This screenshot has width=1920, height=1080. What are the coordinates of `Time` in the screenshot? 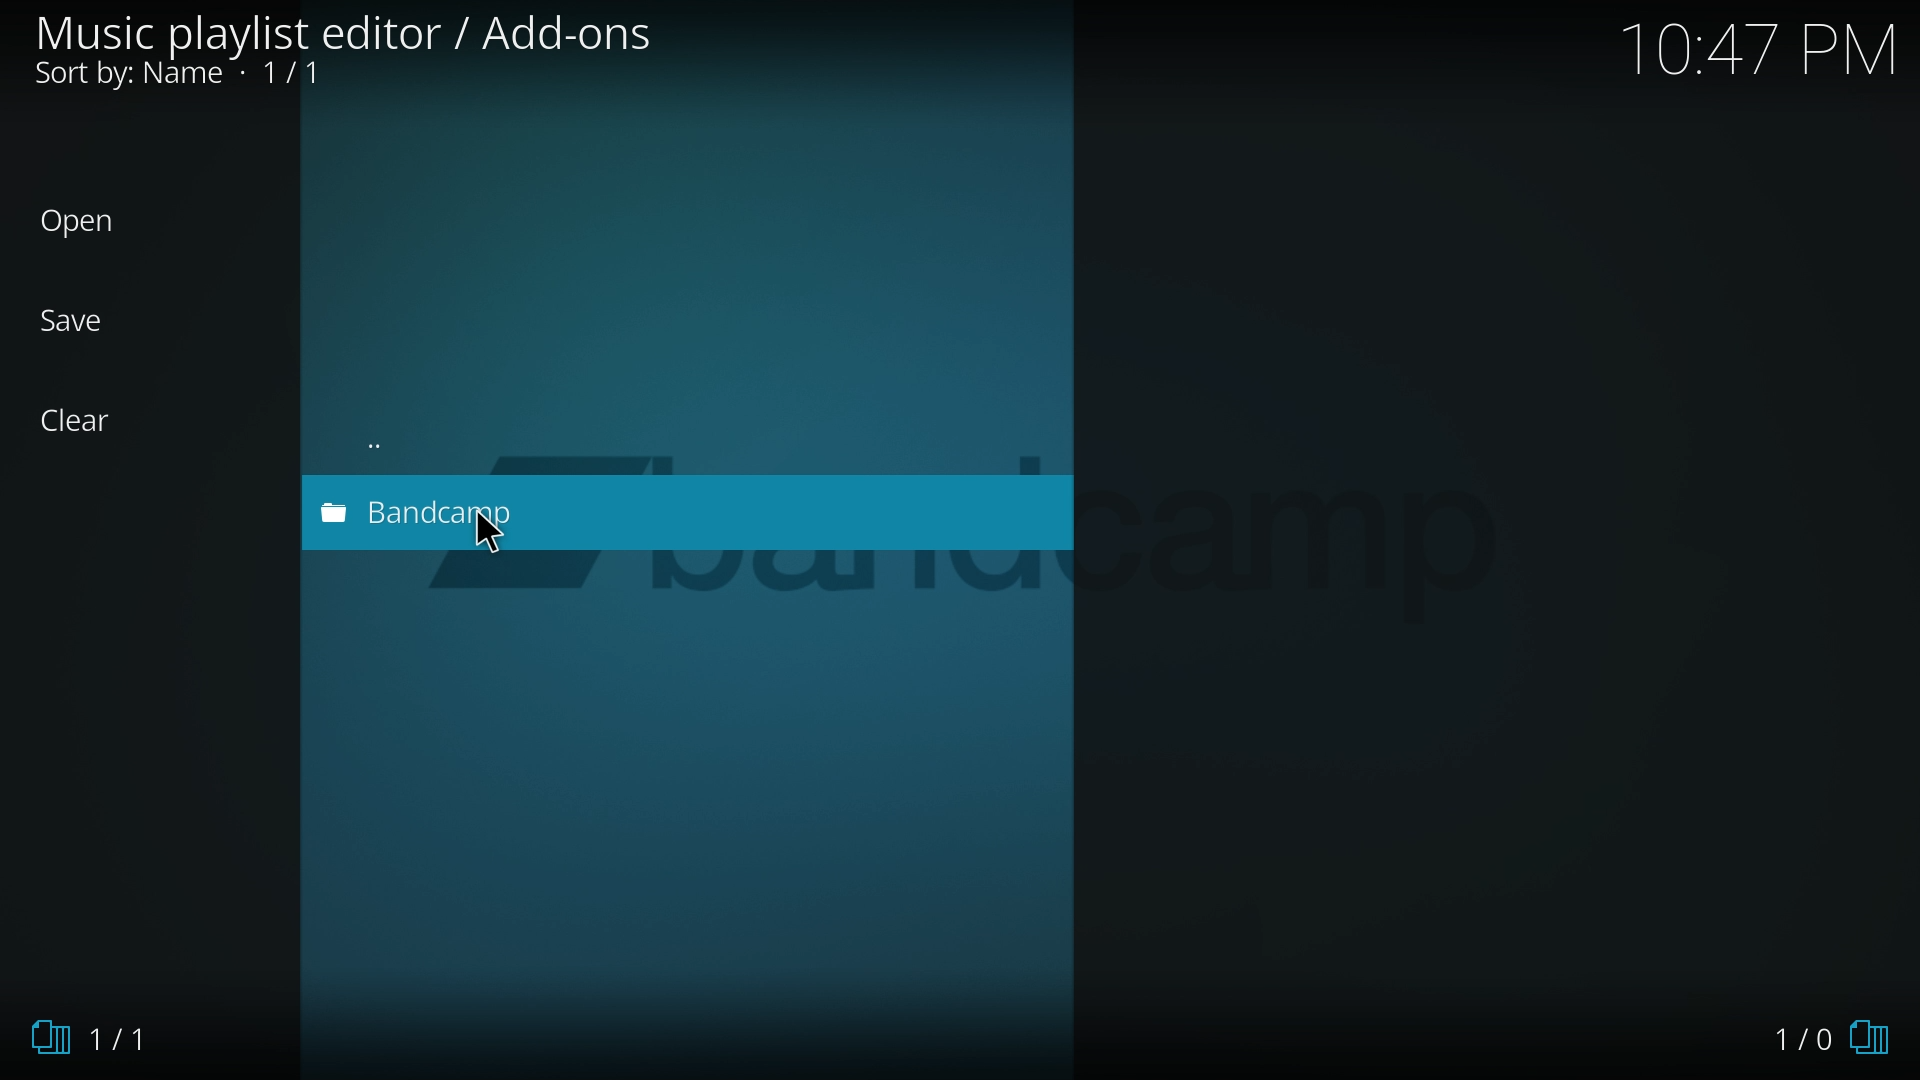 It's located at (1766, 52).